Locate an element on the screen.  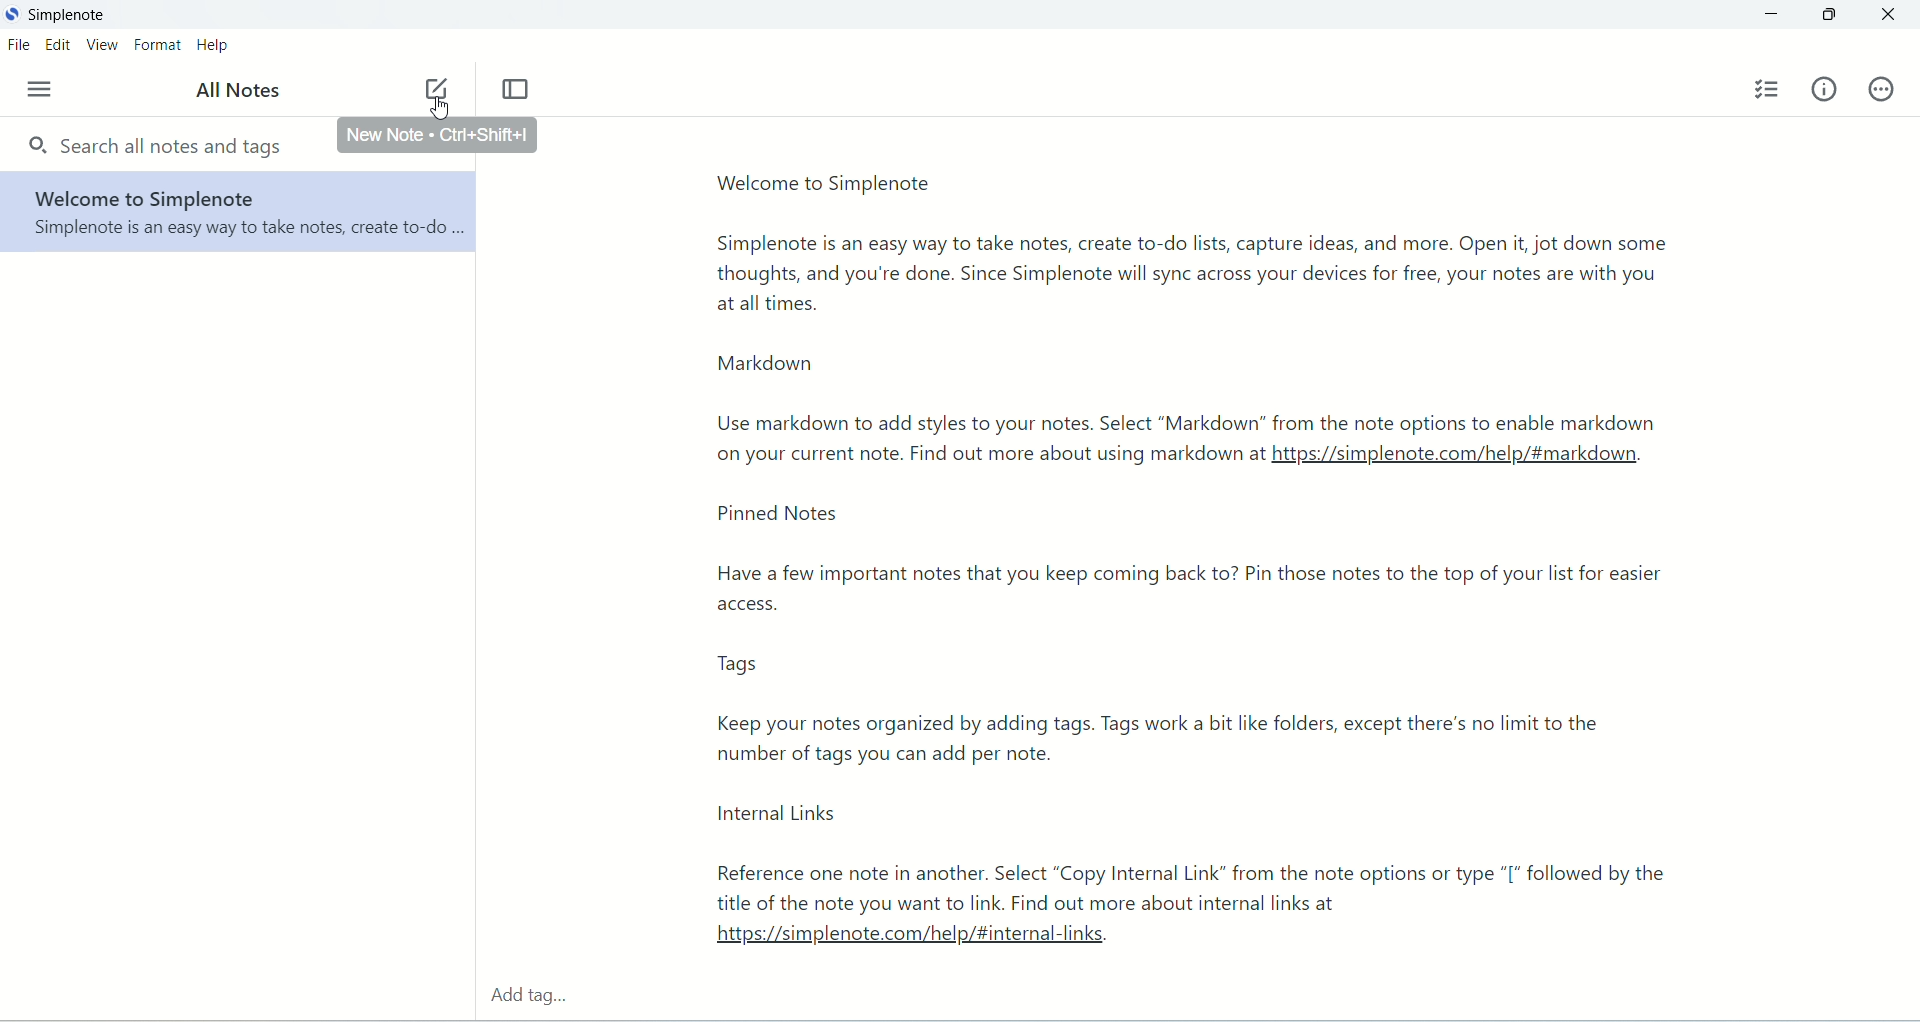
info is located at coordinates (1822, 91).